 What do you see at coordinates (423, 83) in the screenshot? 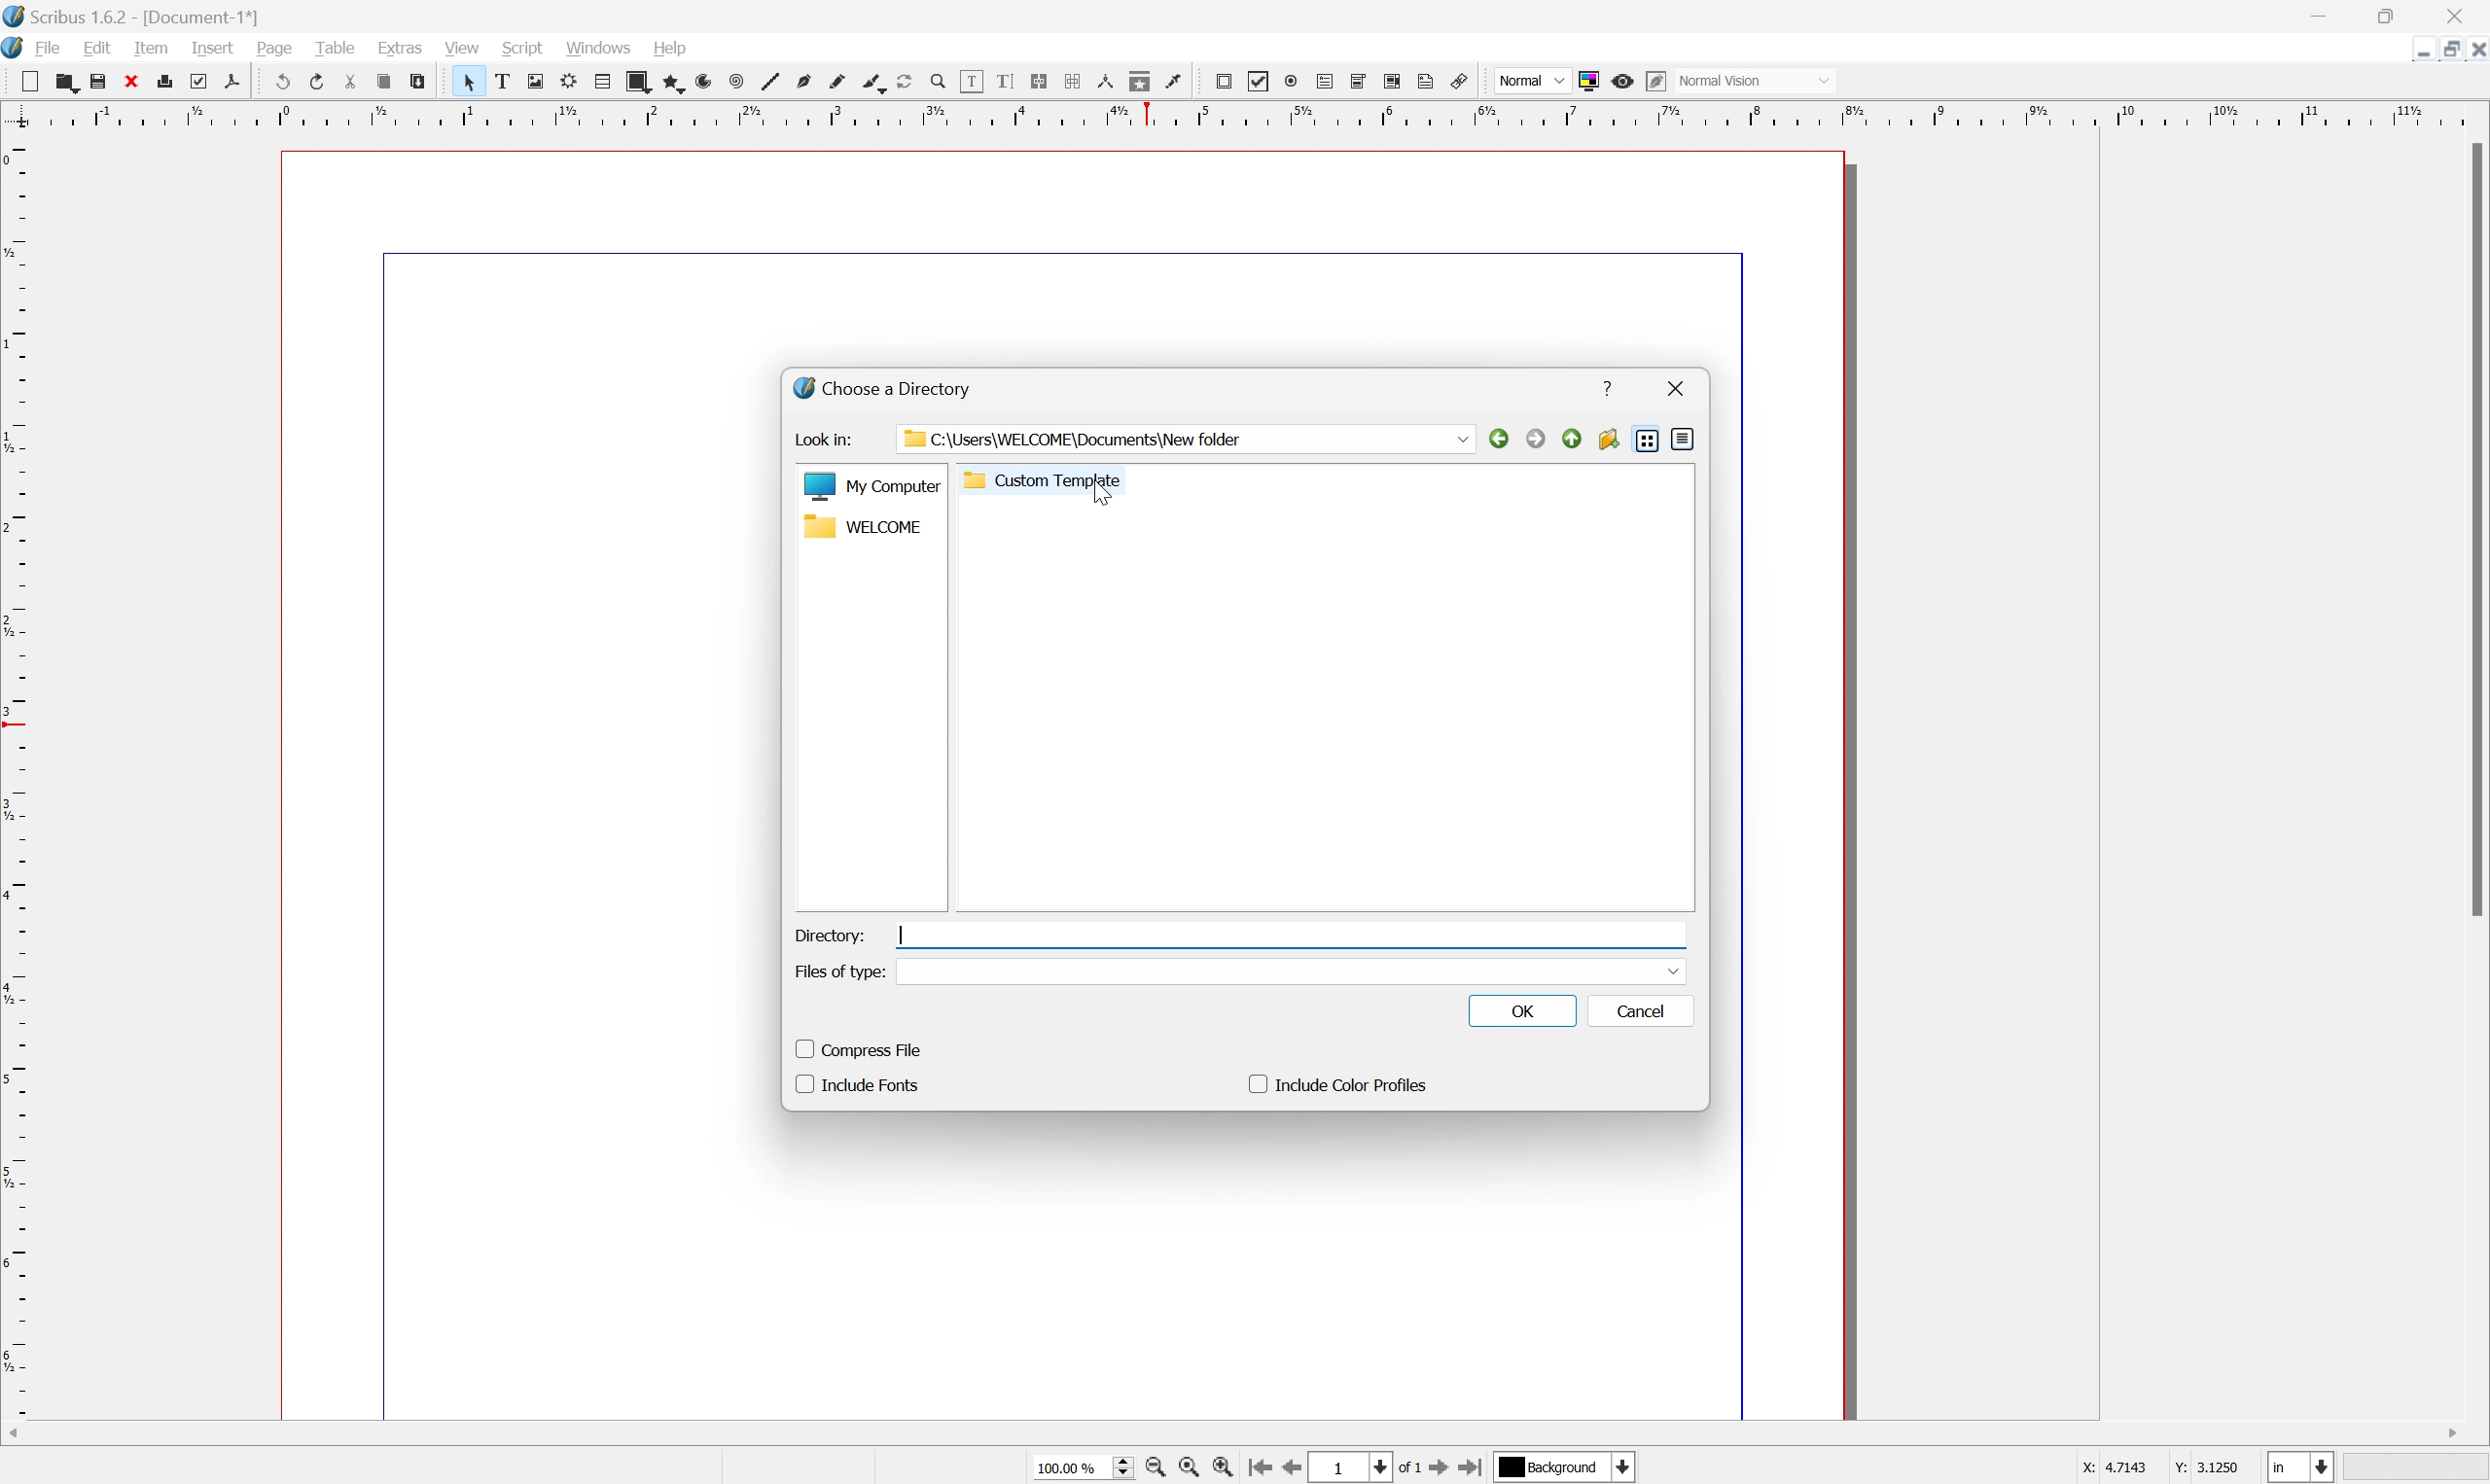
I see `paste` at bounding box center [423, 83].